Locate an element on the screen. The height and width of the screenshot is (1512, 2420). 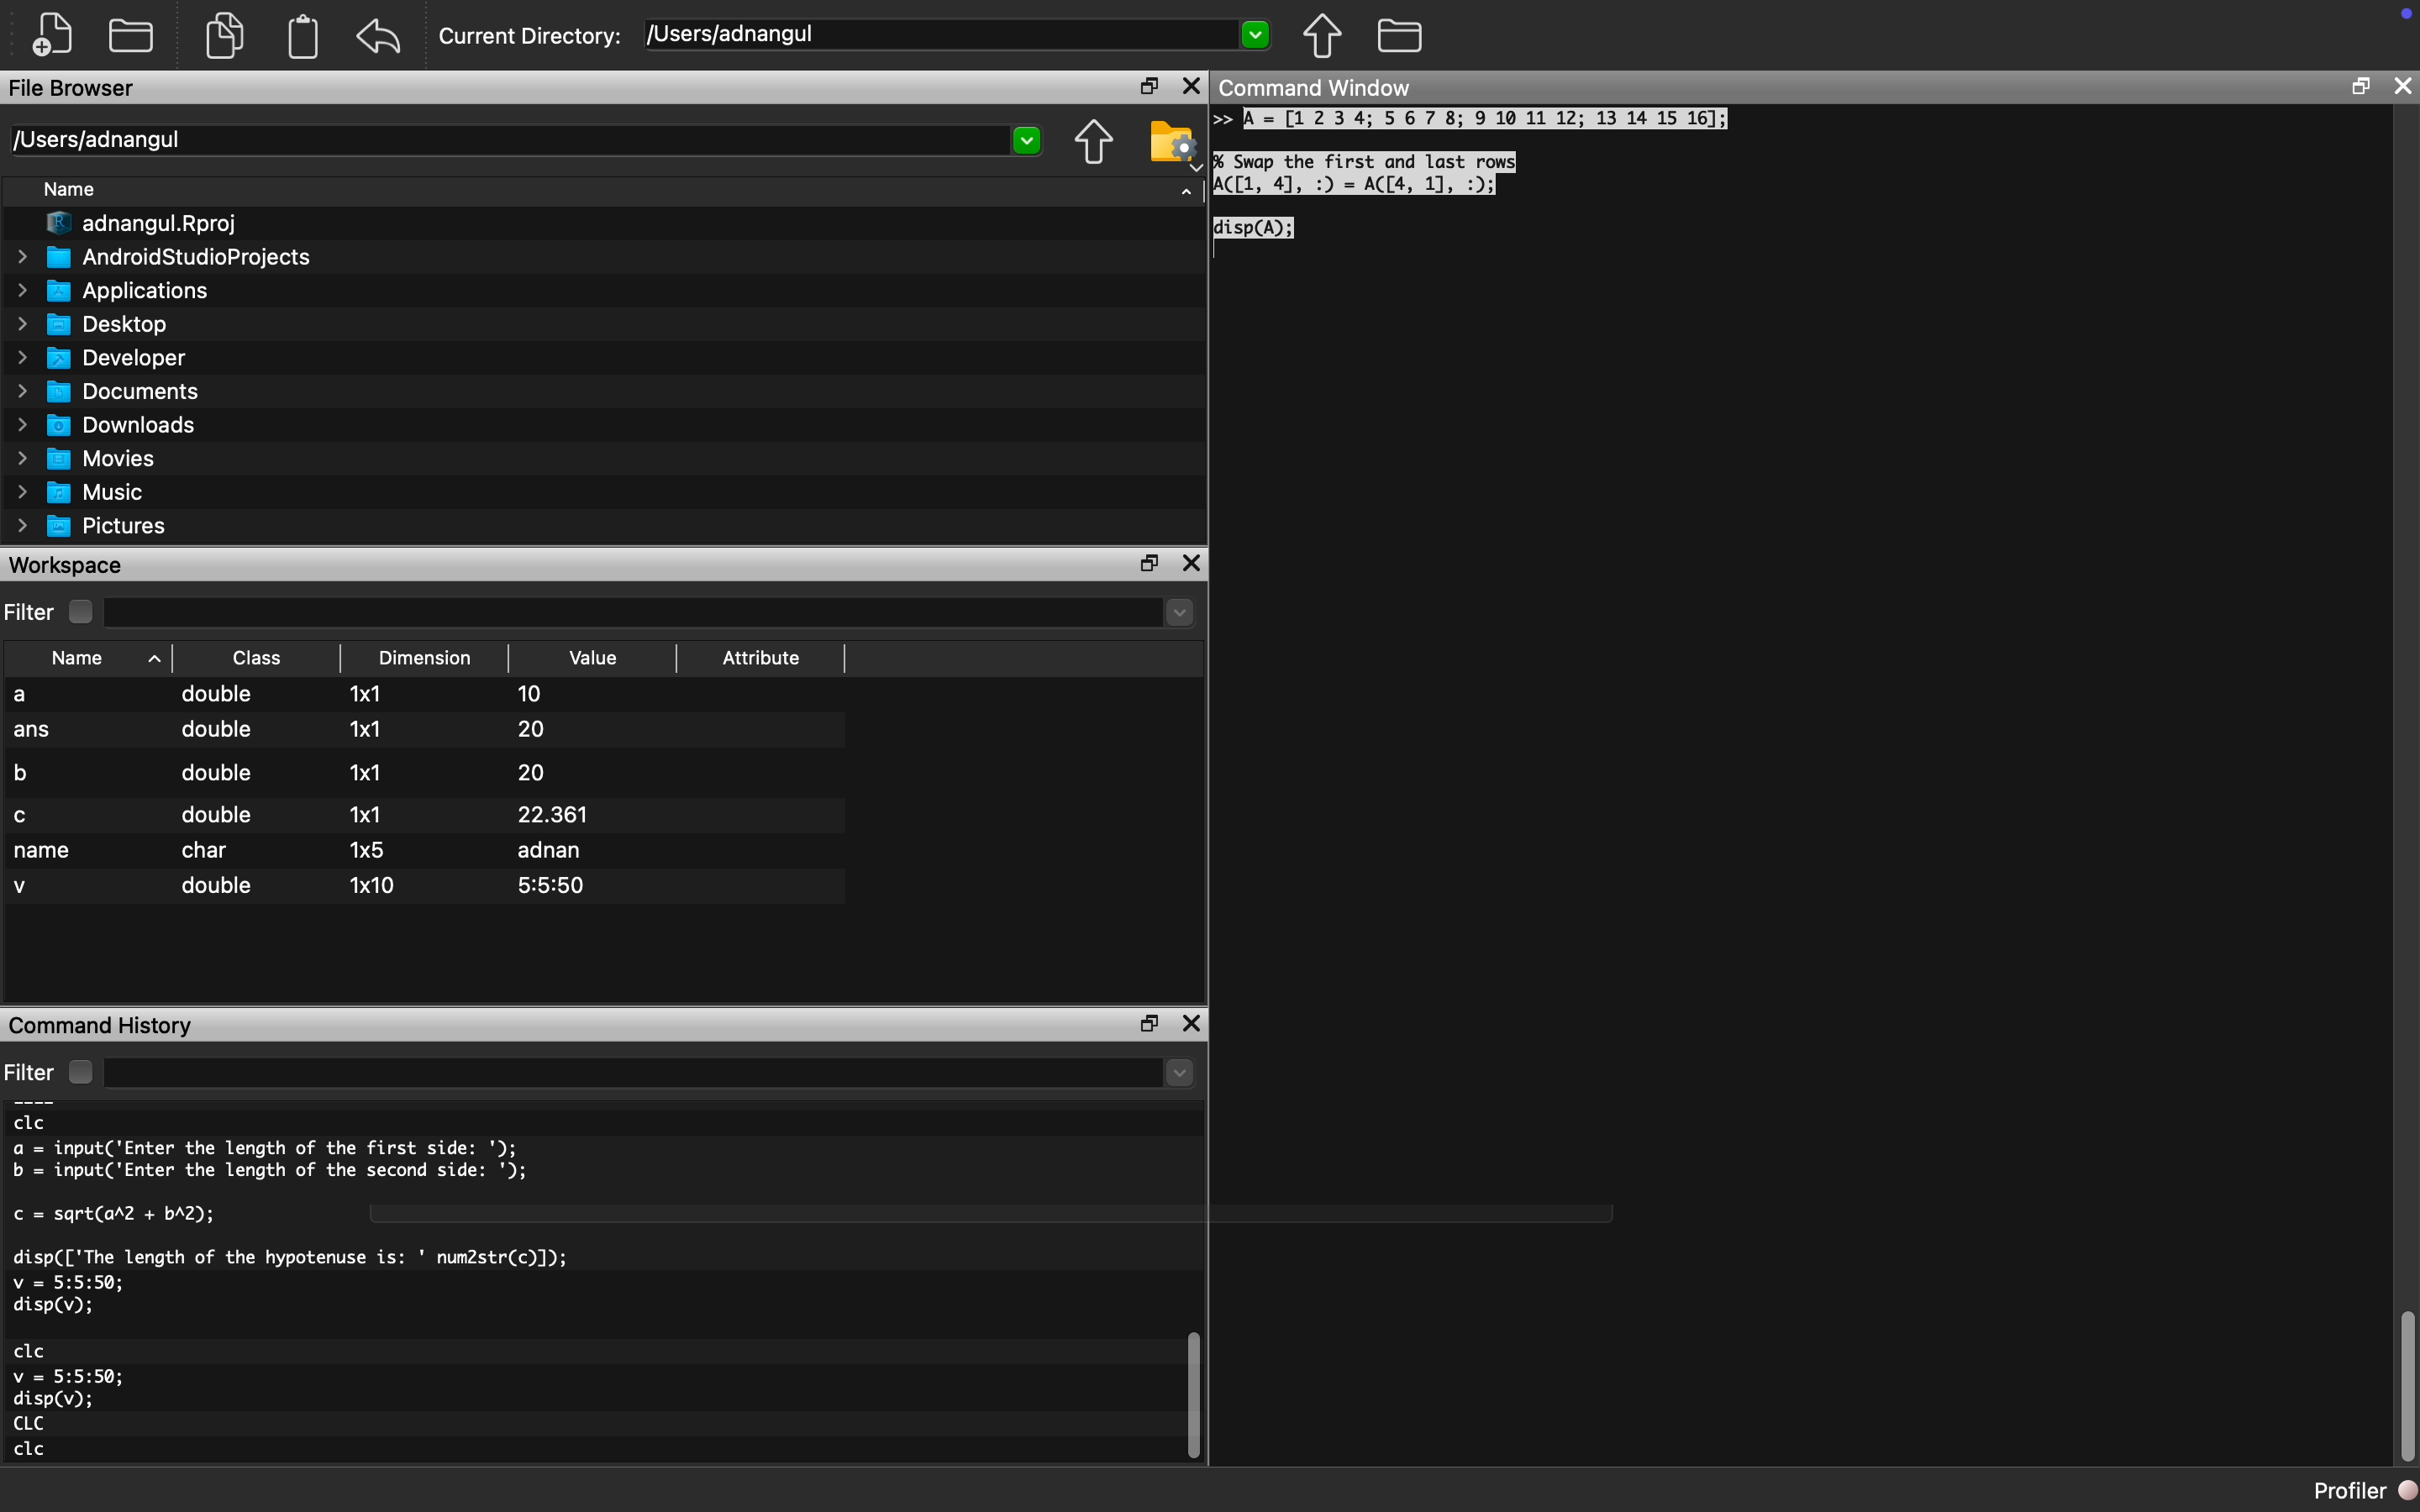
Profiler is located at coordinates (2349, 1489).